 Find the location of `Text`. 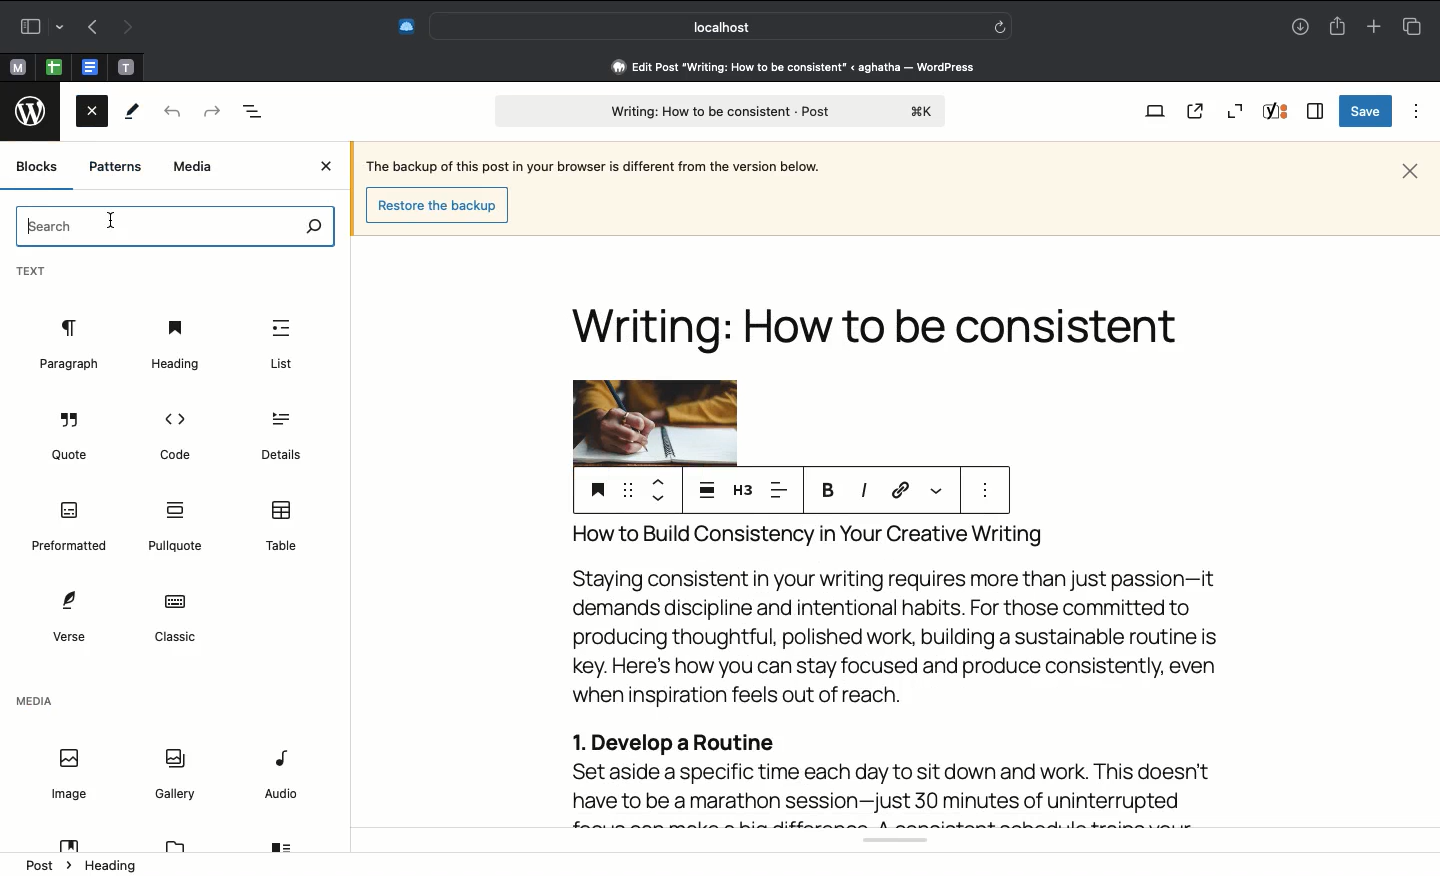

Text is located at coordinates (32, 273).